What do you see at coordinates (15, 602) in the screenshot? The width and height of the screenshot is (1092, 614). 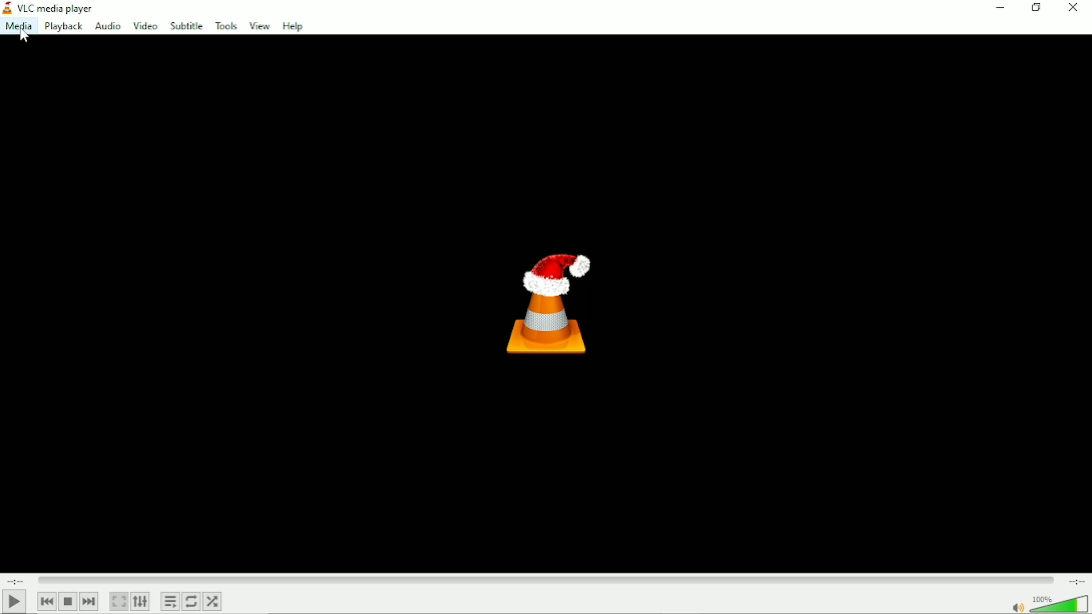 I see `Play` at bounding box center [15, 602].